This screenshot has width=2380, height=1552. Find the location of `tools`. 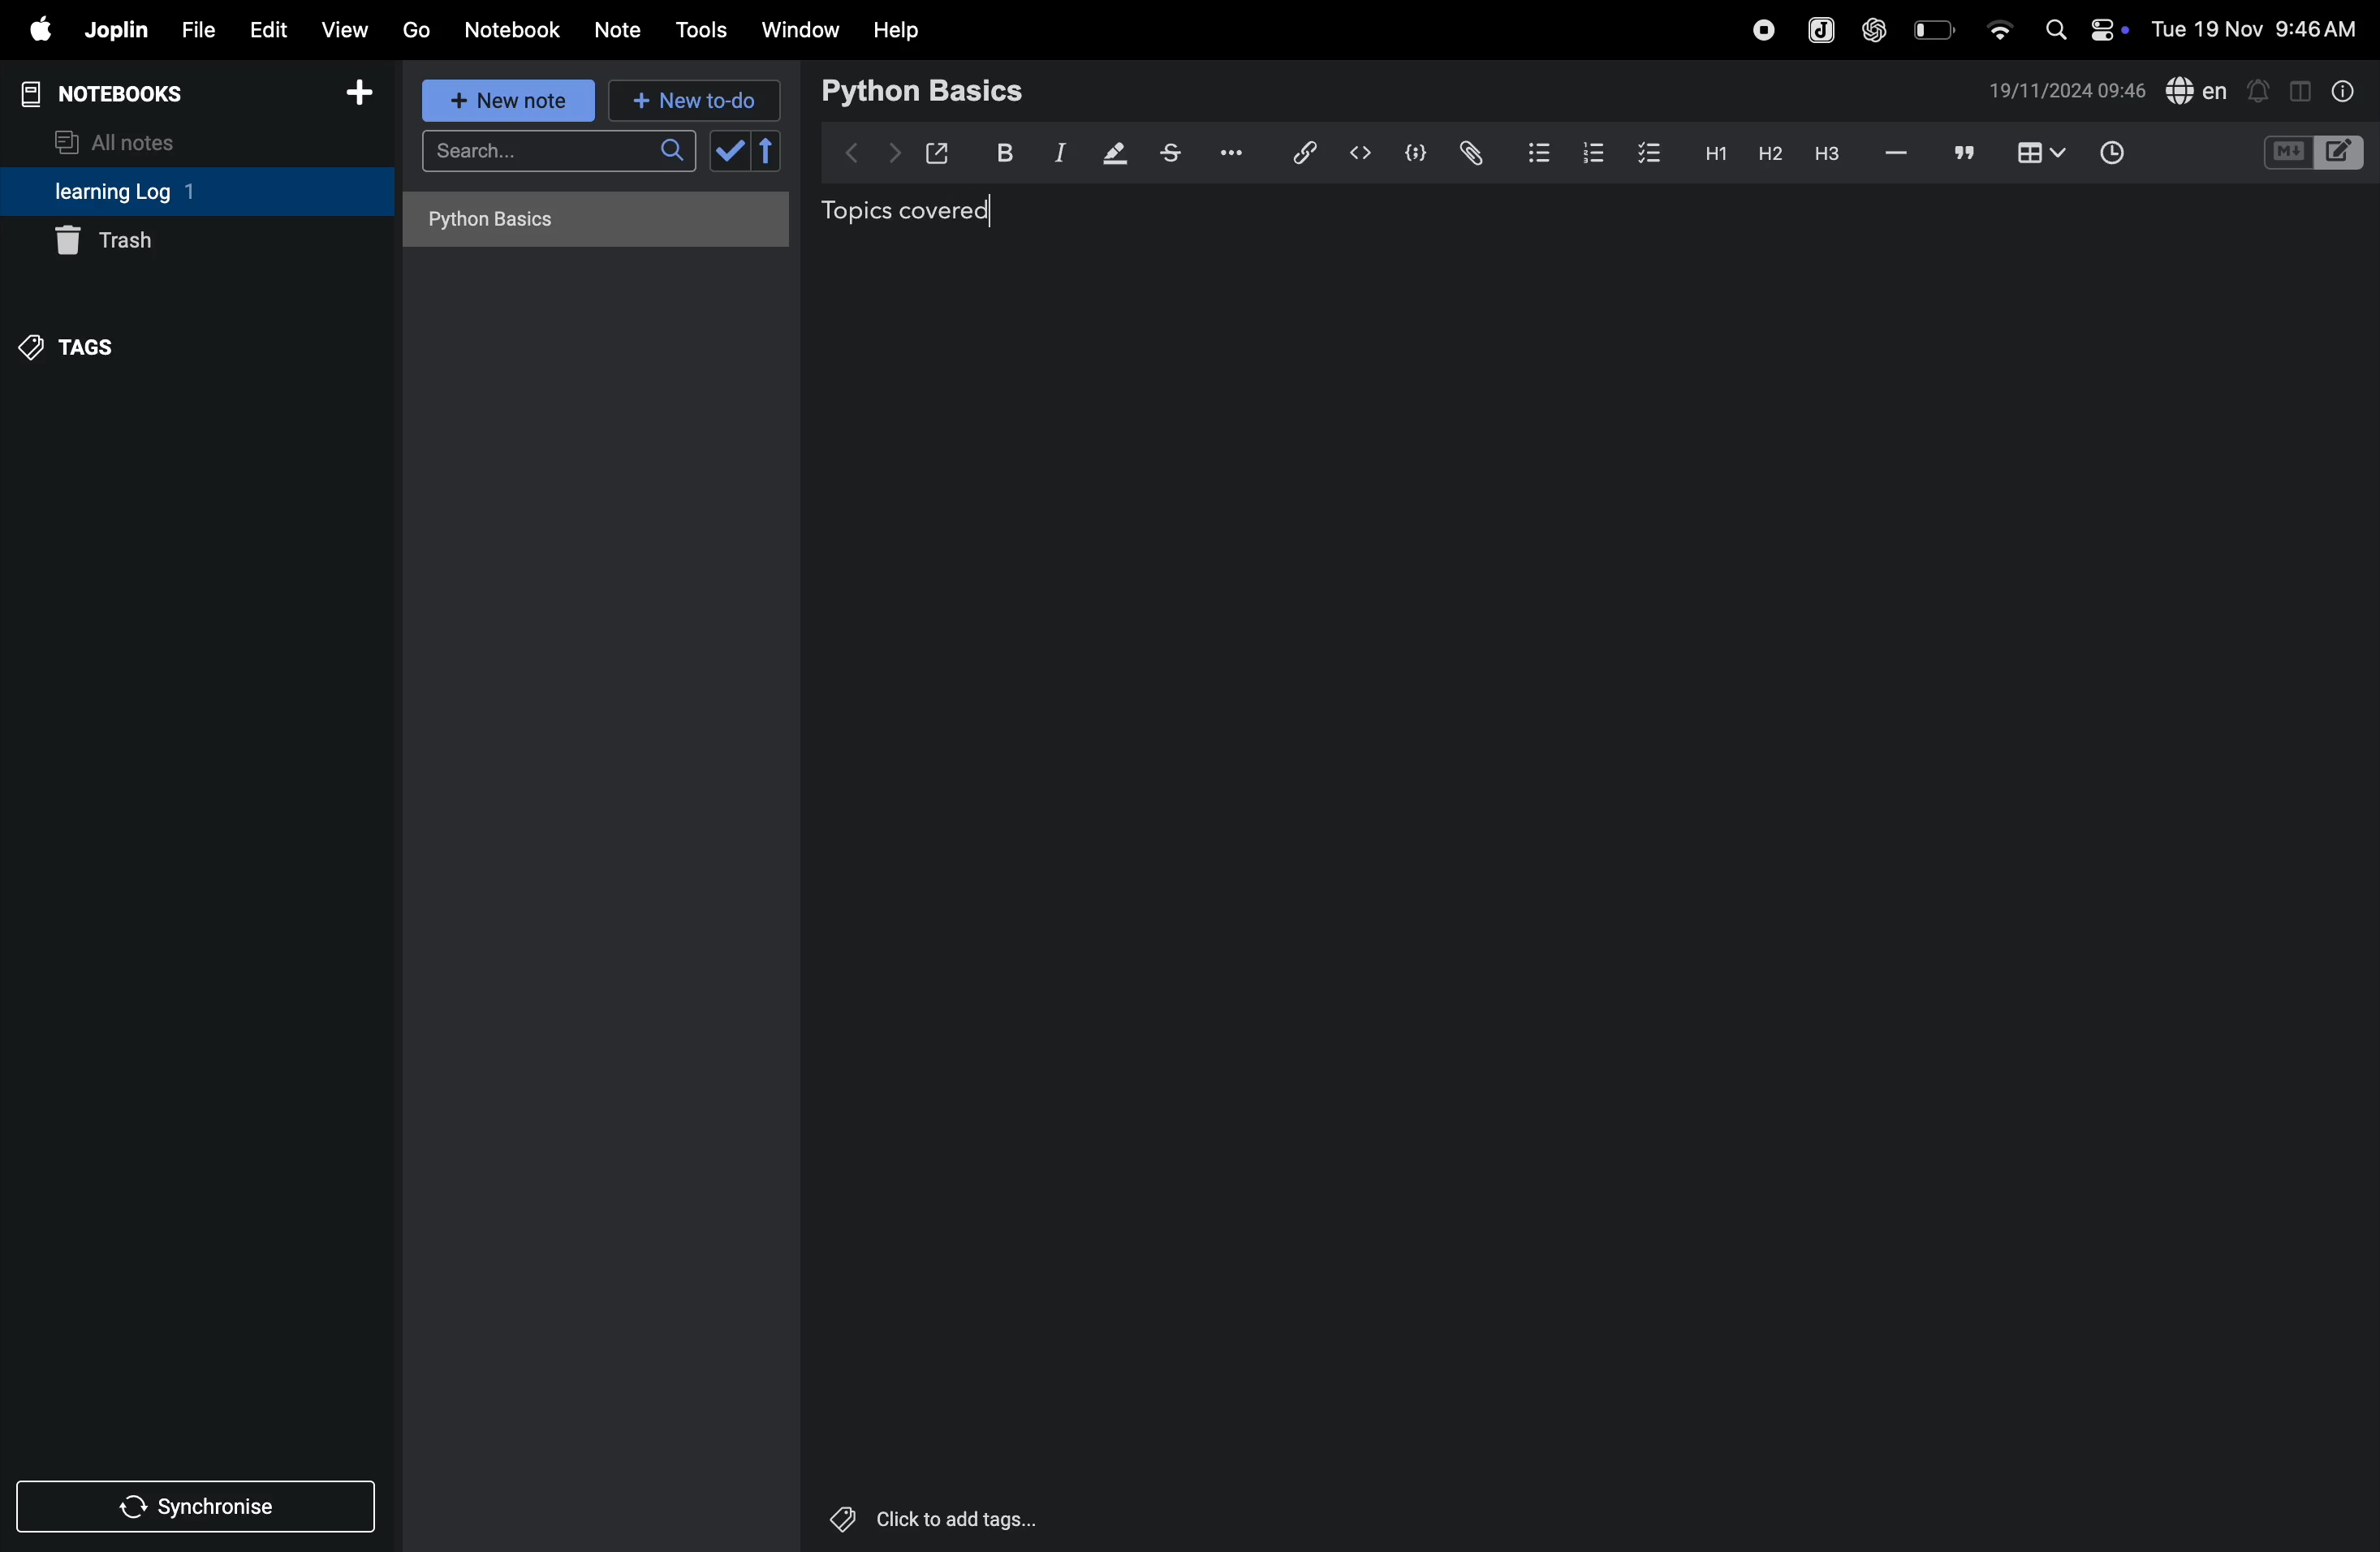

tools is located at coordinates (698, 30).